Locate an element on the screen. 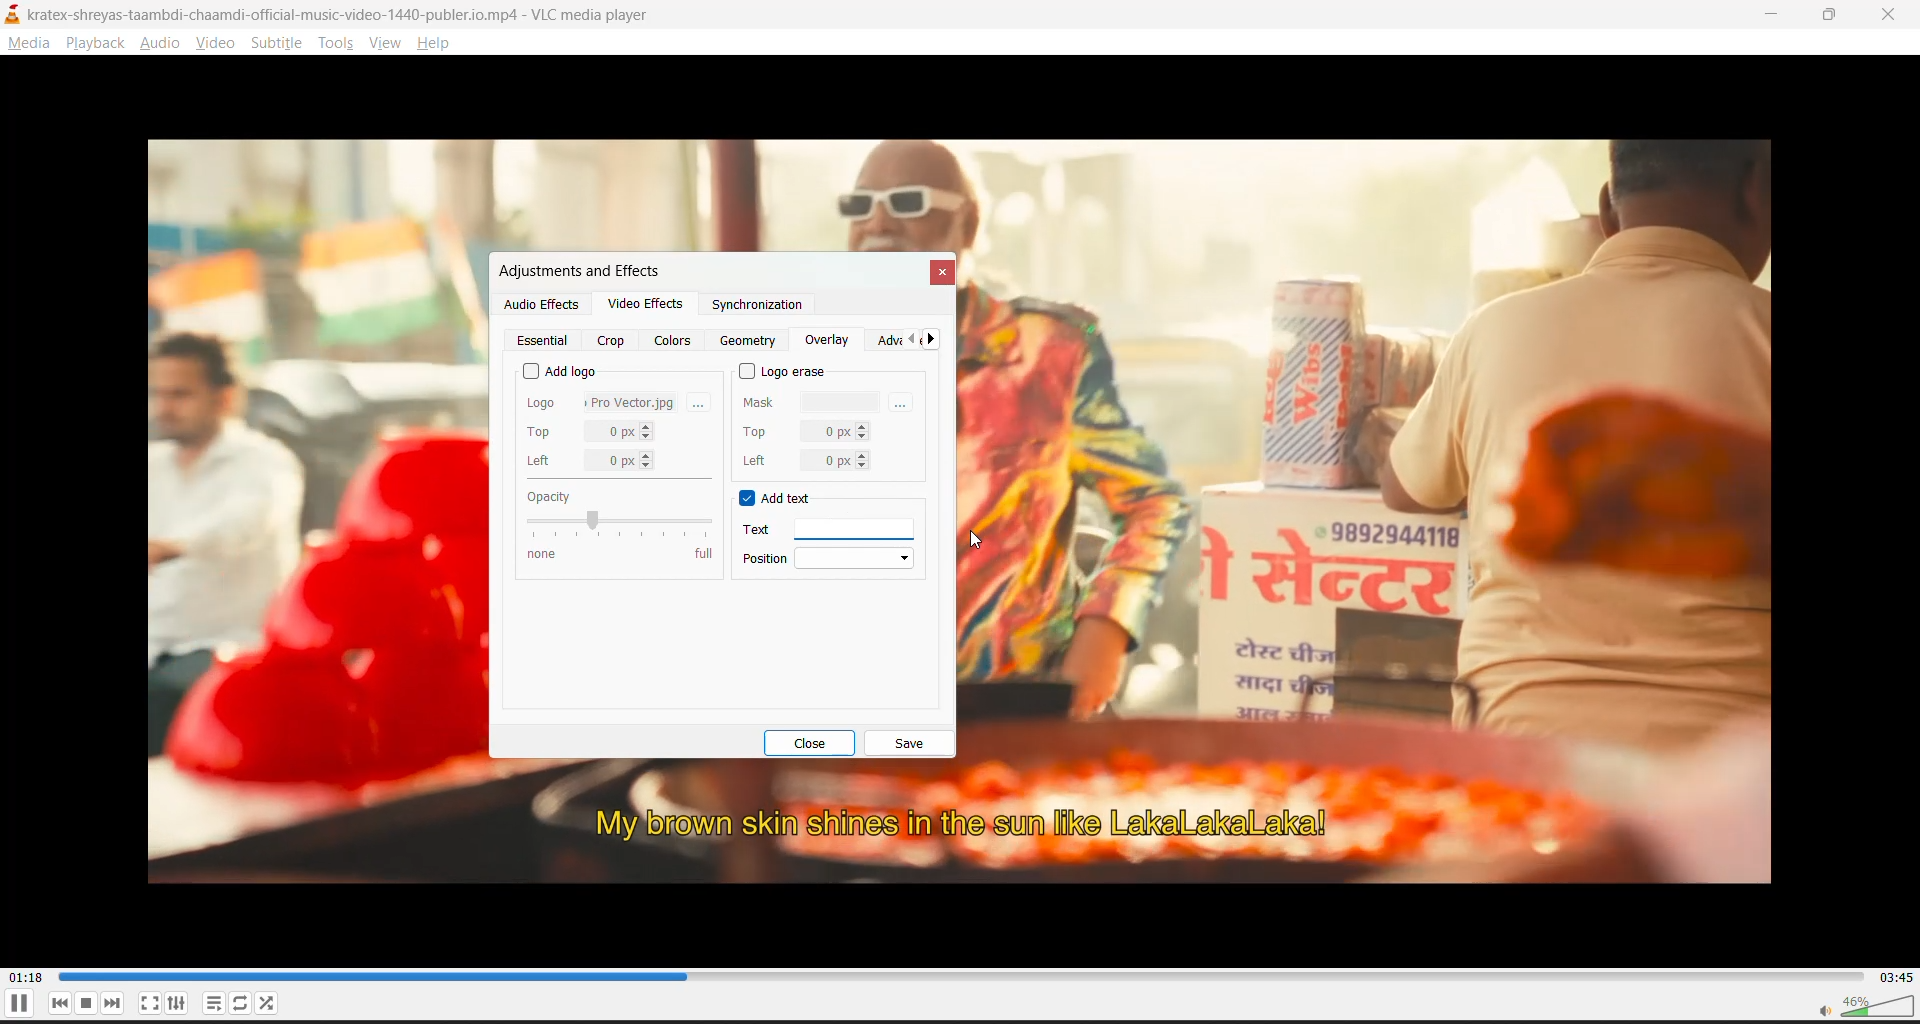 This screenshot has width=1920, height=1024. Background image is located at coordinates (1375, 461).